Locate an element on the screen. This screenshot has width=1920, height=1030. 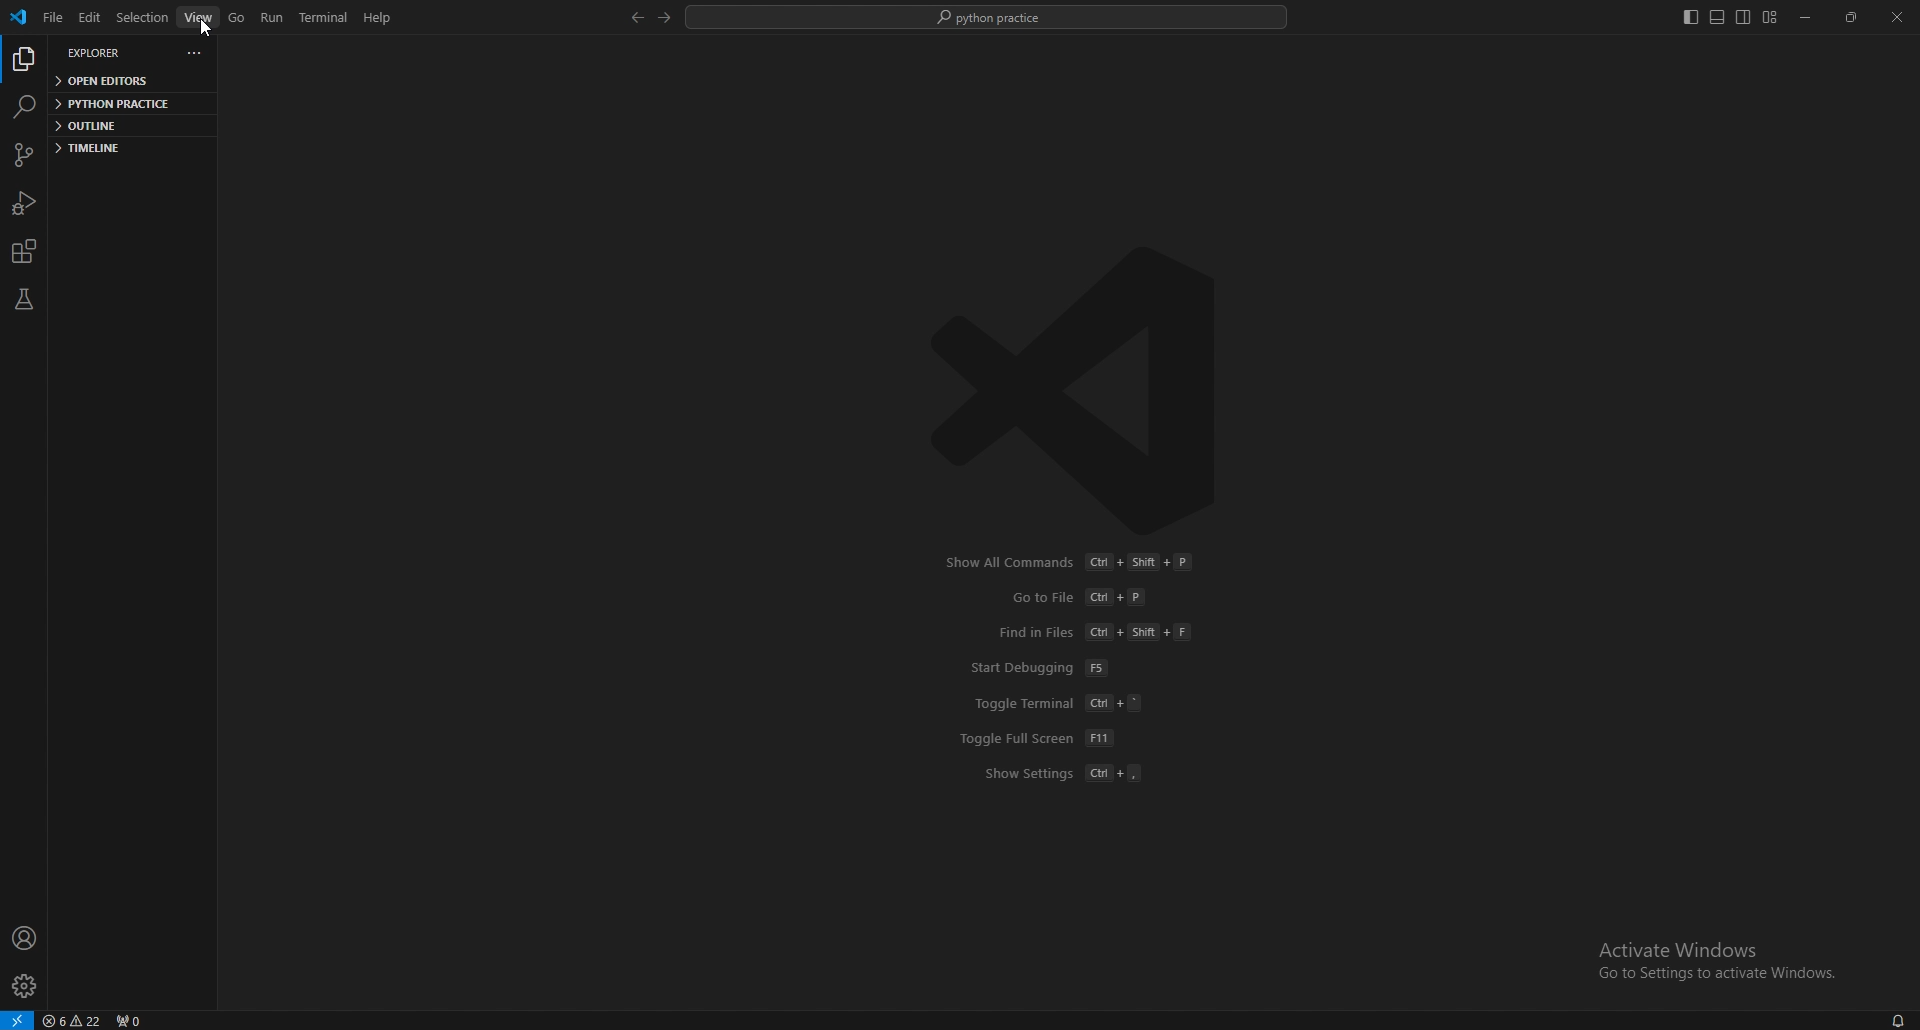
toggle terminal ctrl+' is located at coordinates (1063, 703).